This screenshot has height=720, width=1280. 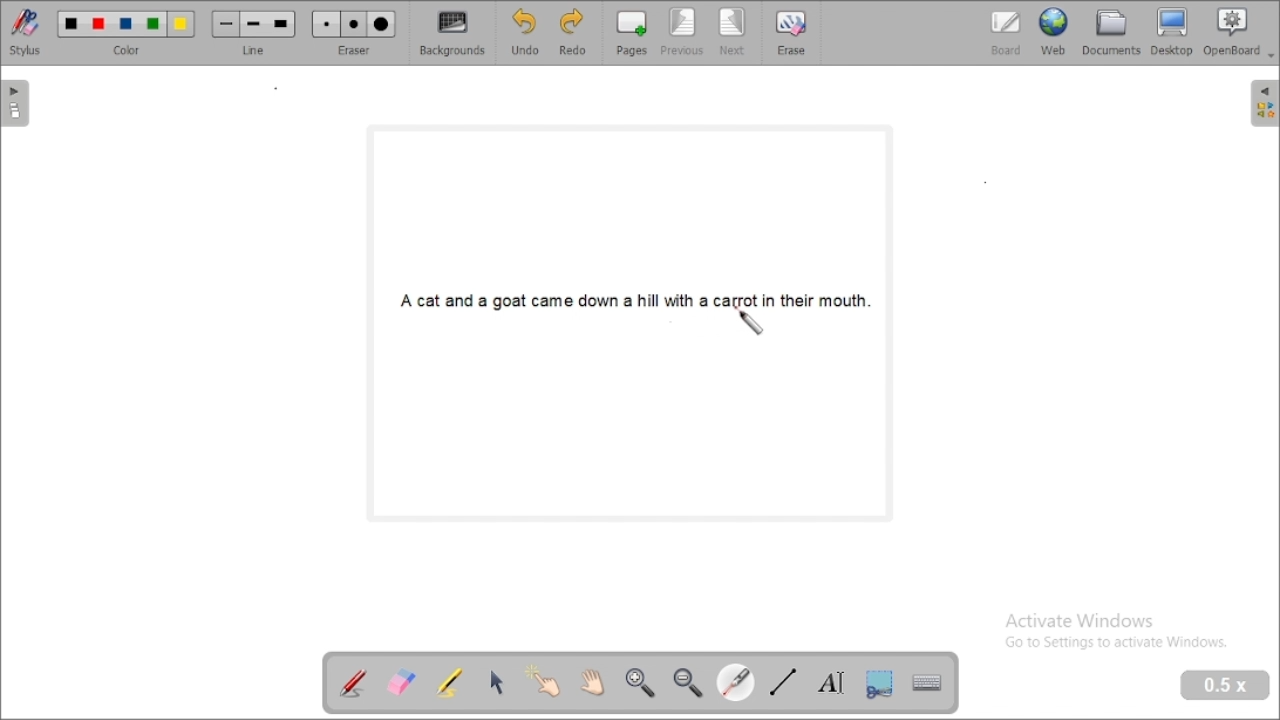 I want to click on laser pointer, so click(x=749, y=321).